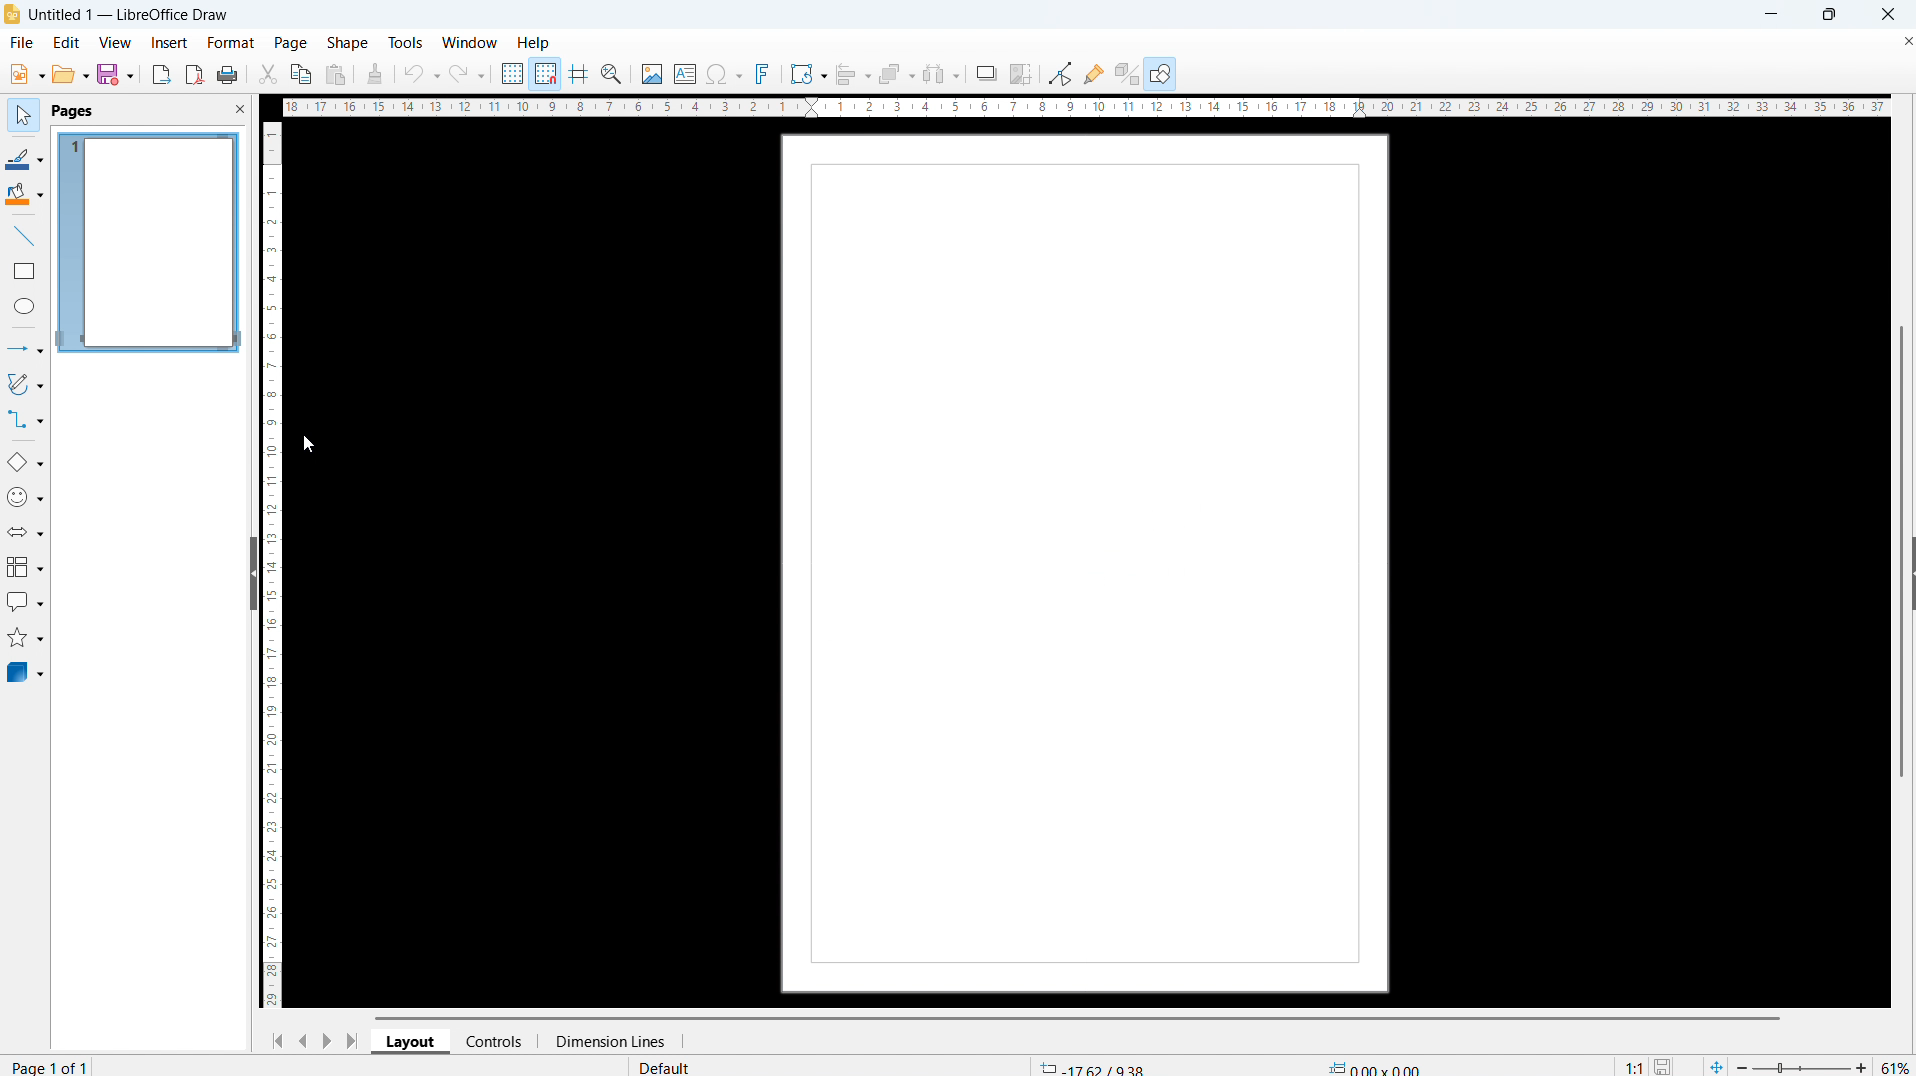 This screenshot has width=1916, height=1076. Describe the element at coordinates (985, 72) in the screenshot. I see `shadow` at that location.